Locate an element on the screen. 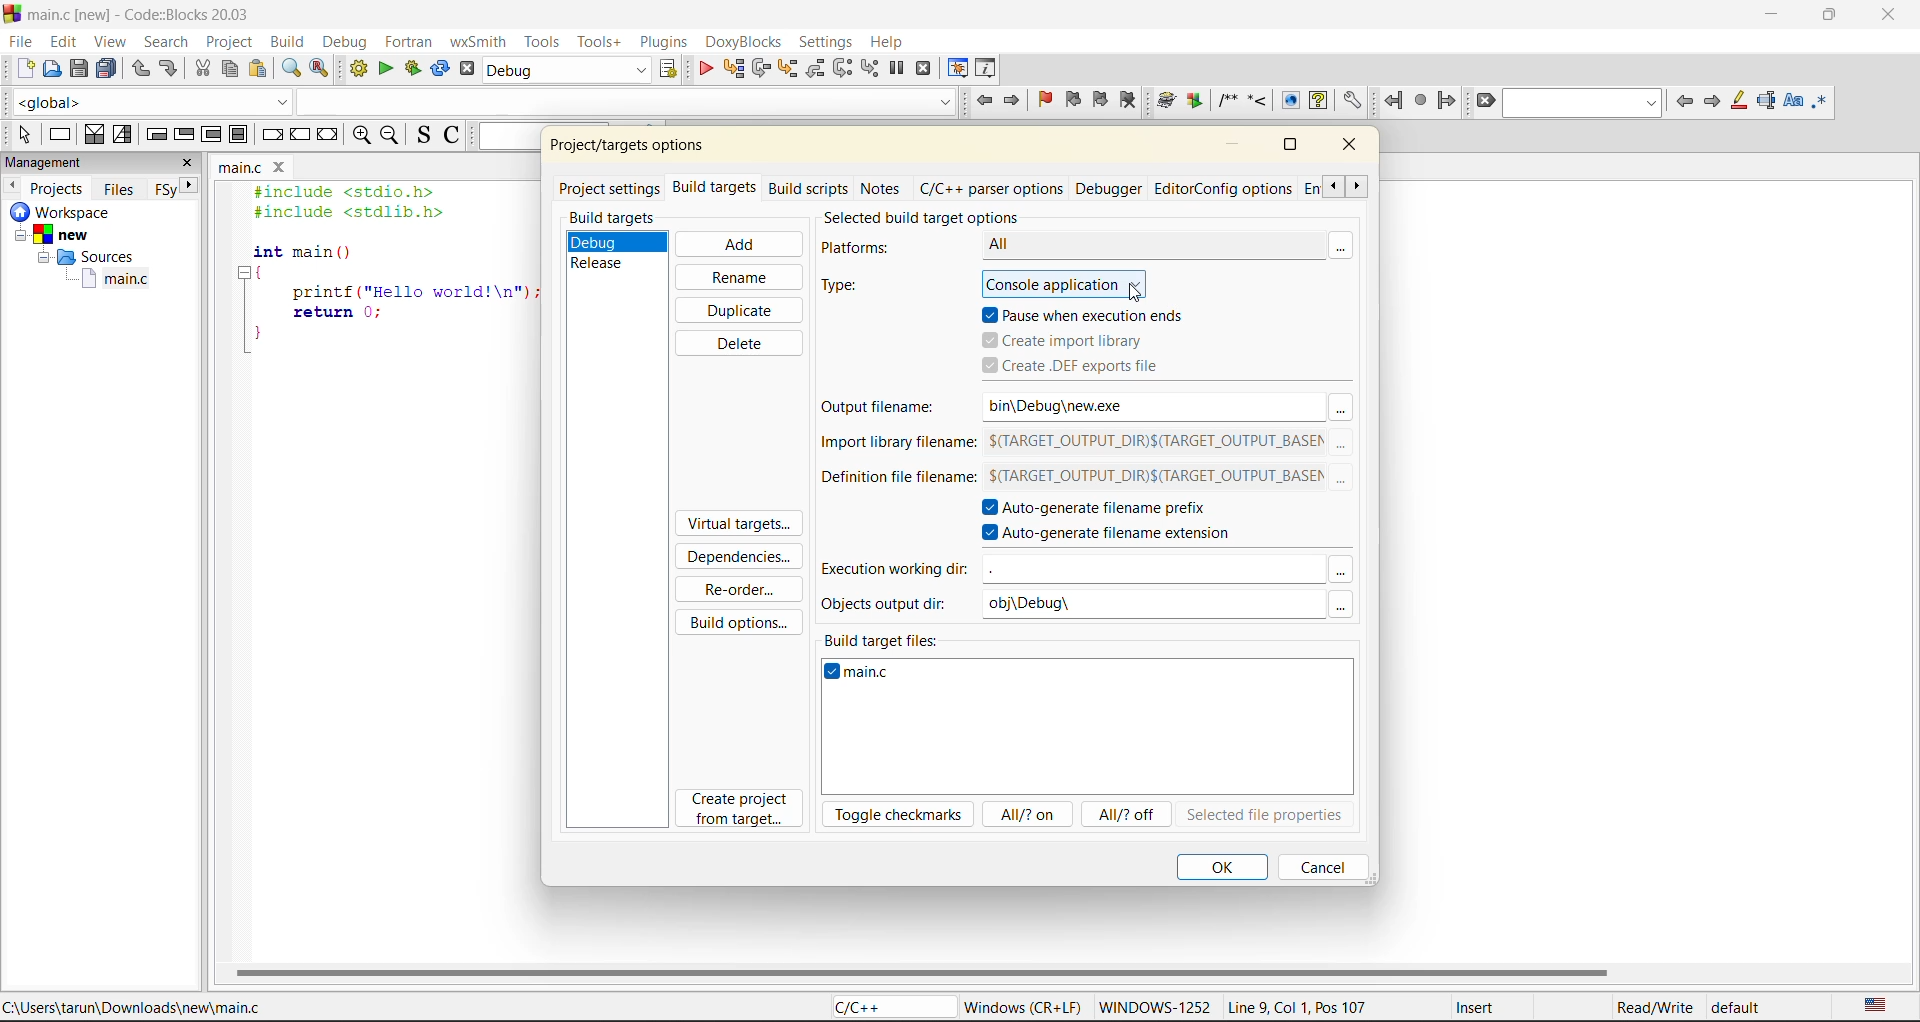 This screenshot has width=1920, height=1022. duplicate is located at coordinates (739, 309).